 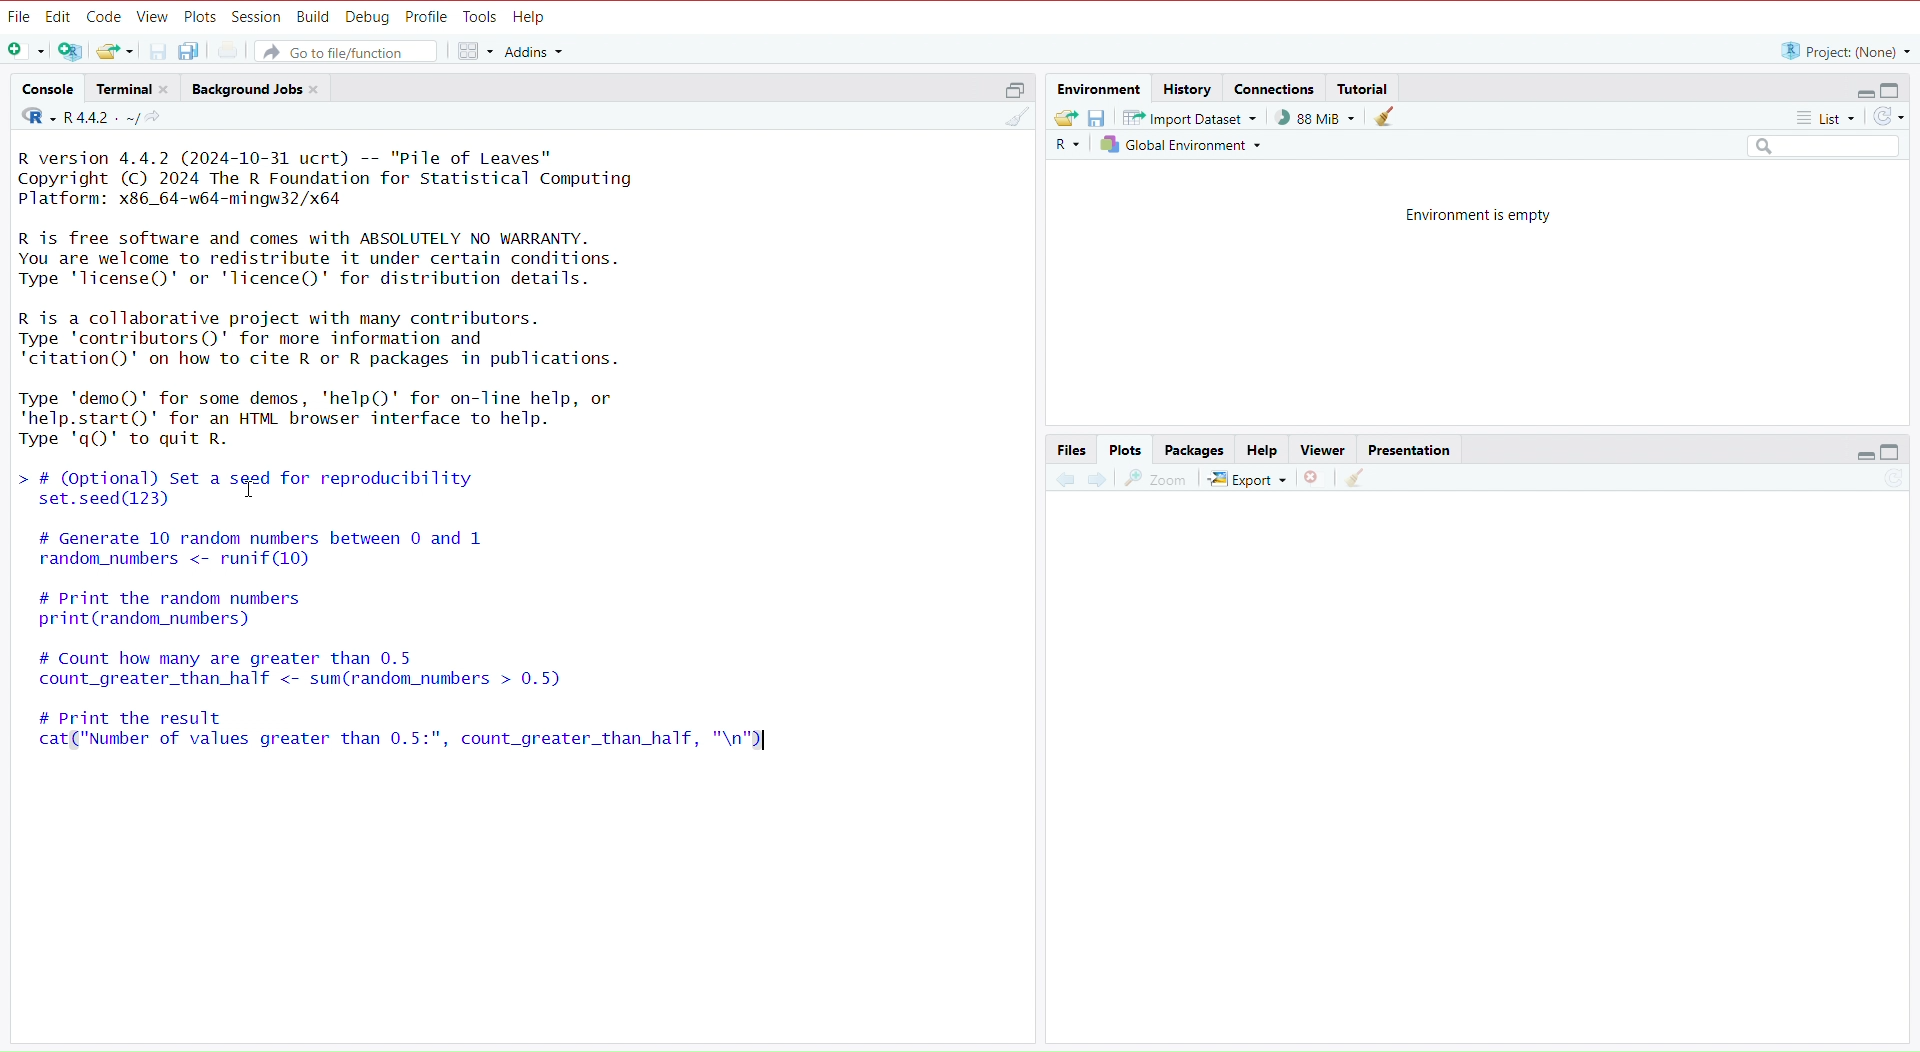 I want to click on Full Height, so click(x=1893, y=88).